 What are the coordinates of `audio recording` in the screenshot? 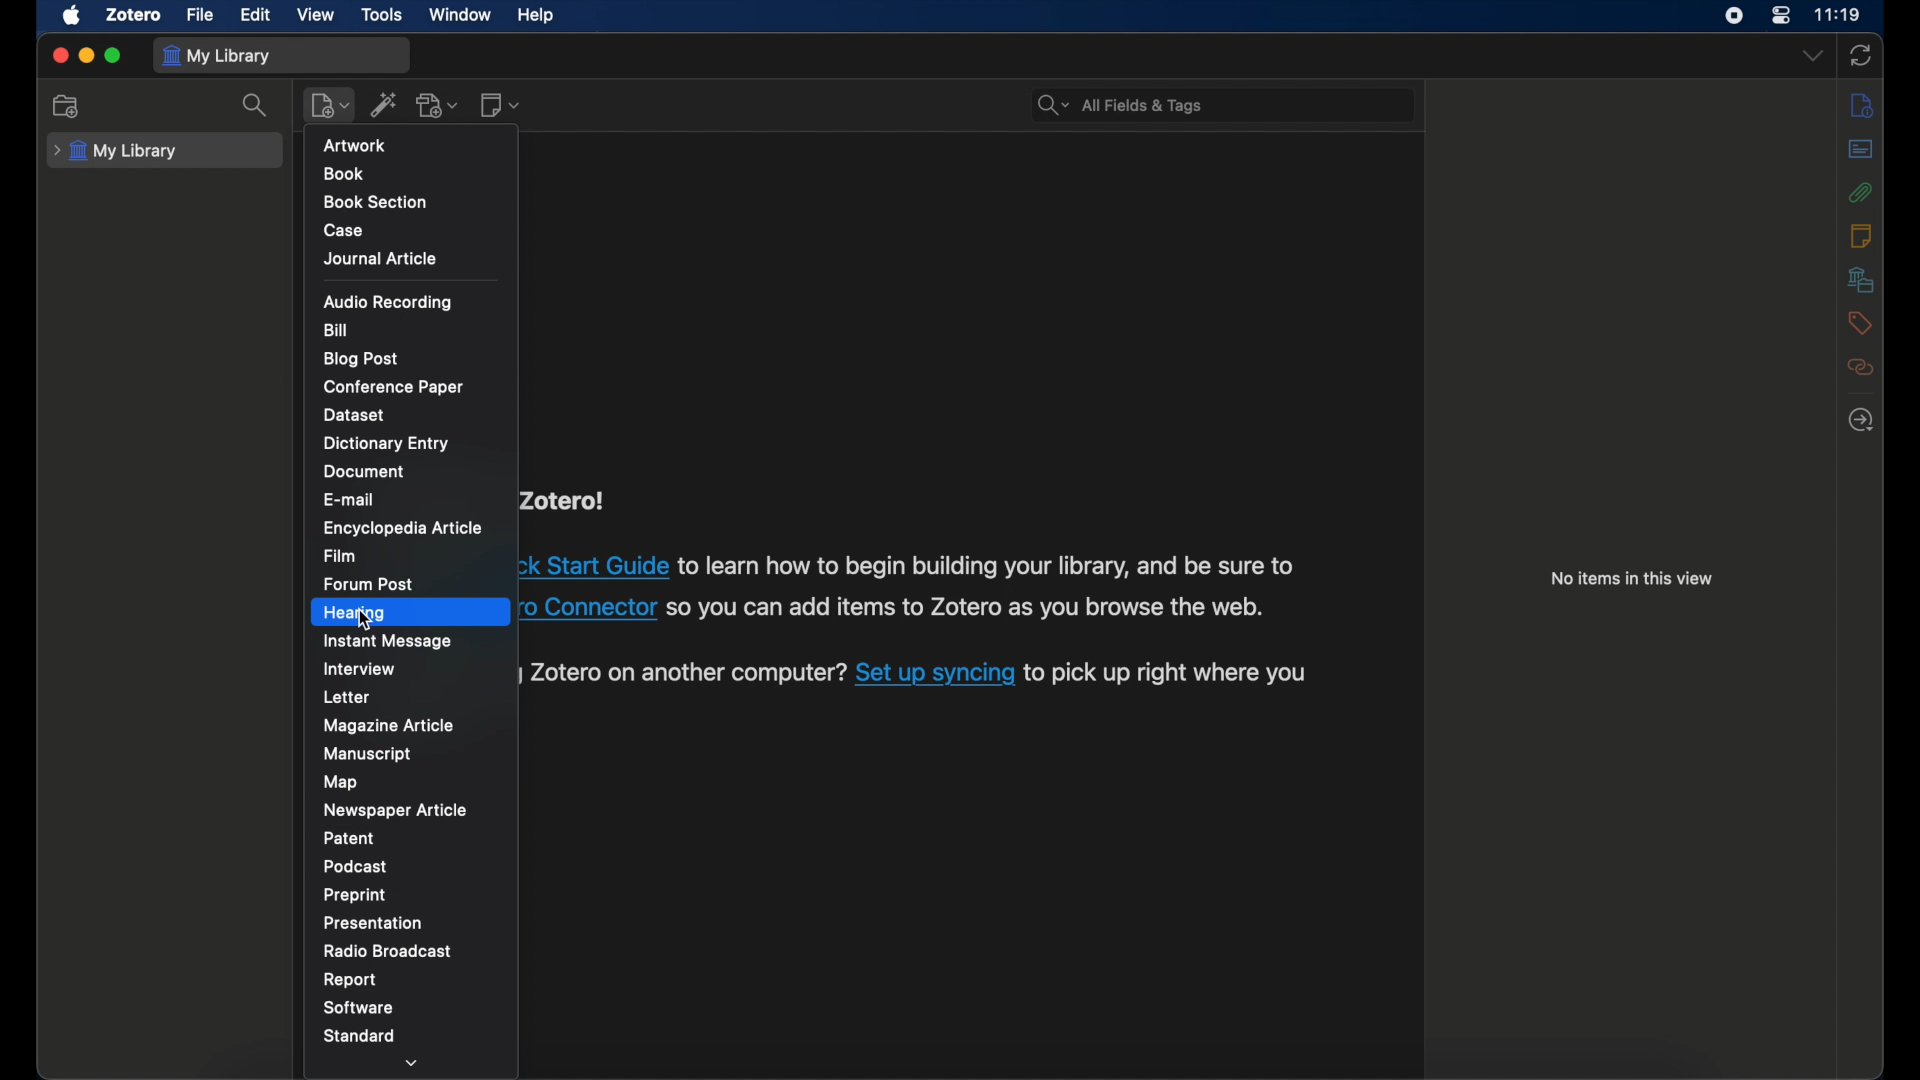 It's located at (389, 301).